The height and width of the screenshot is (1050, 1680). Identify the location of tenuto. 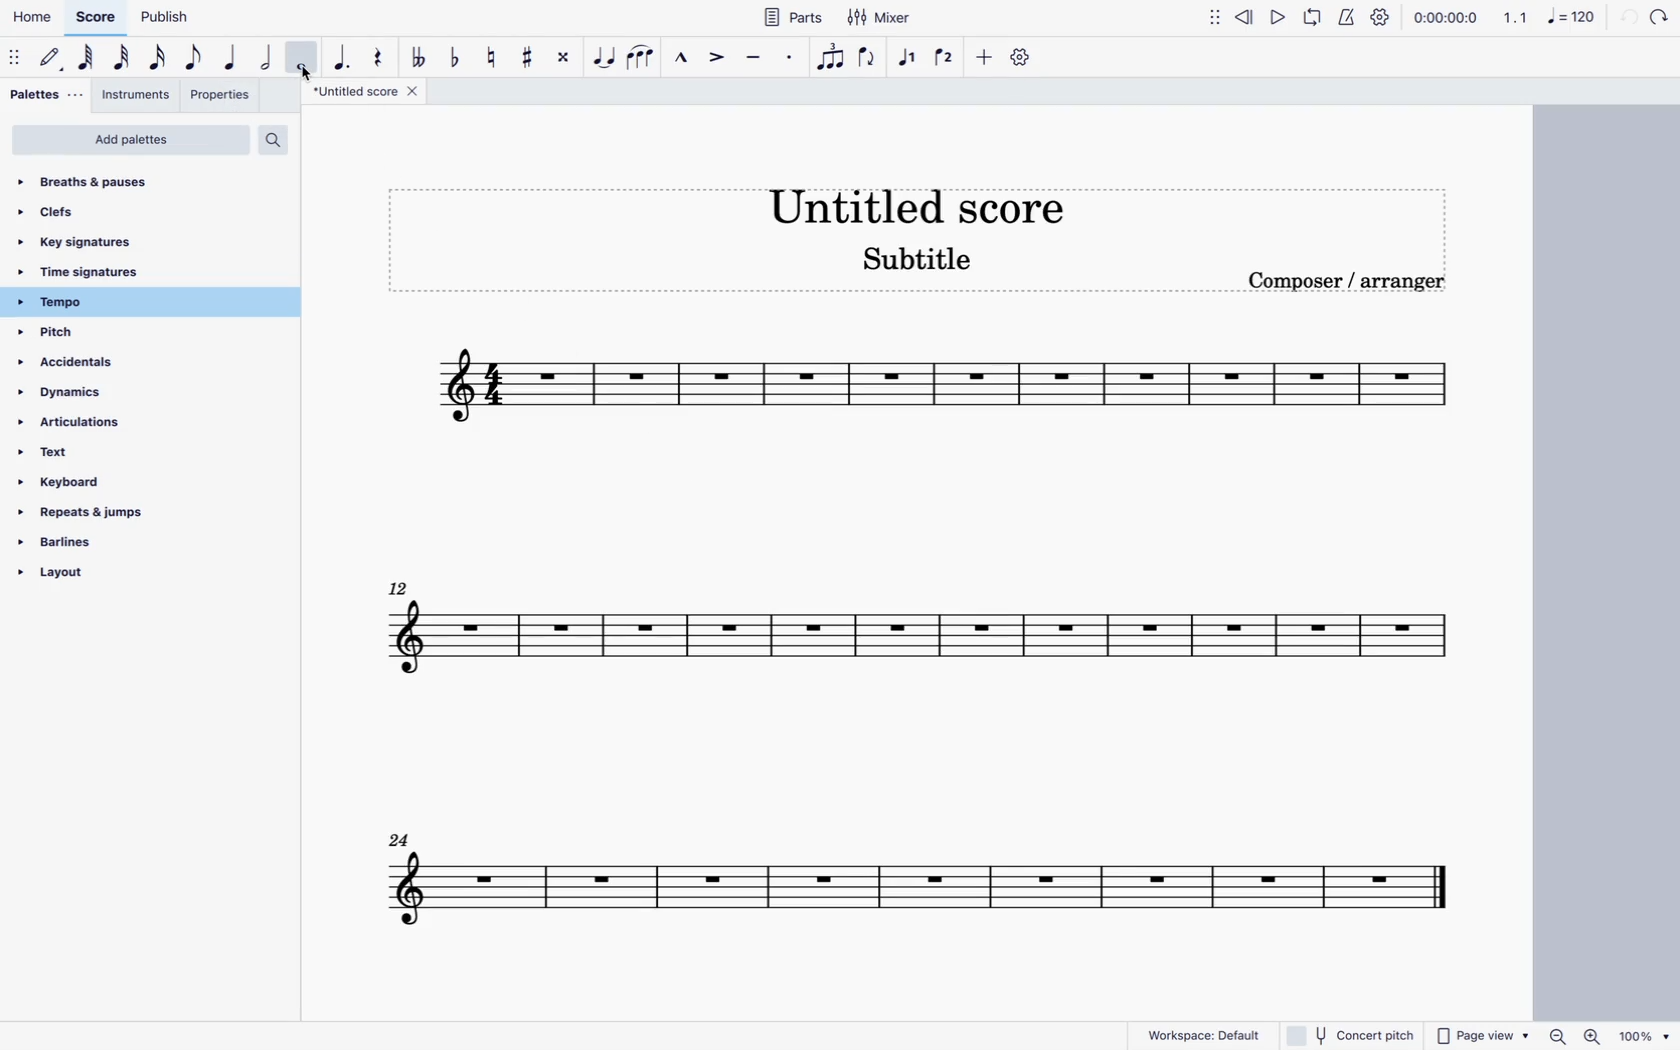
(754, 58).